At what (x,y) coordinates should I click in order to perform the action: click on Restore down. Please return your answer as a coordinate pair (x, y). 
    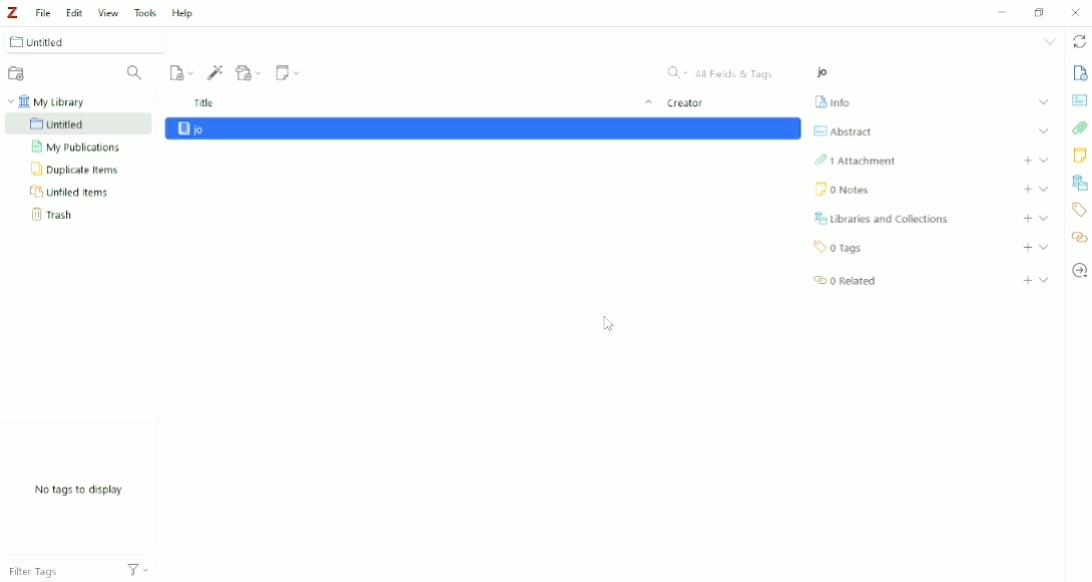
    Looking at the image, I should click on (1040, 13).